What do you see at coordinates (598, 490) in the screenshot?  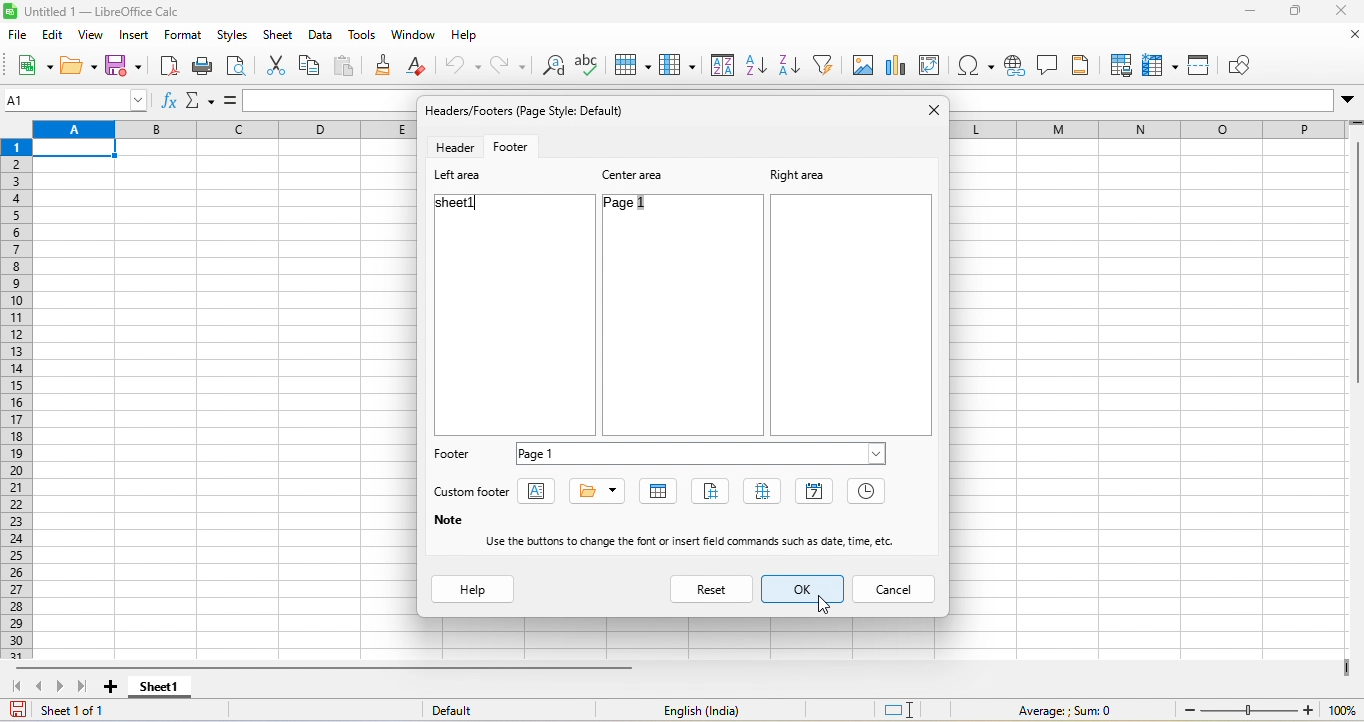 I see `title` at bounding box center [598, 490].